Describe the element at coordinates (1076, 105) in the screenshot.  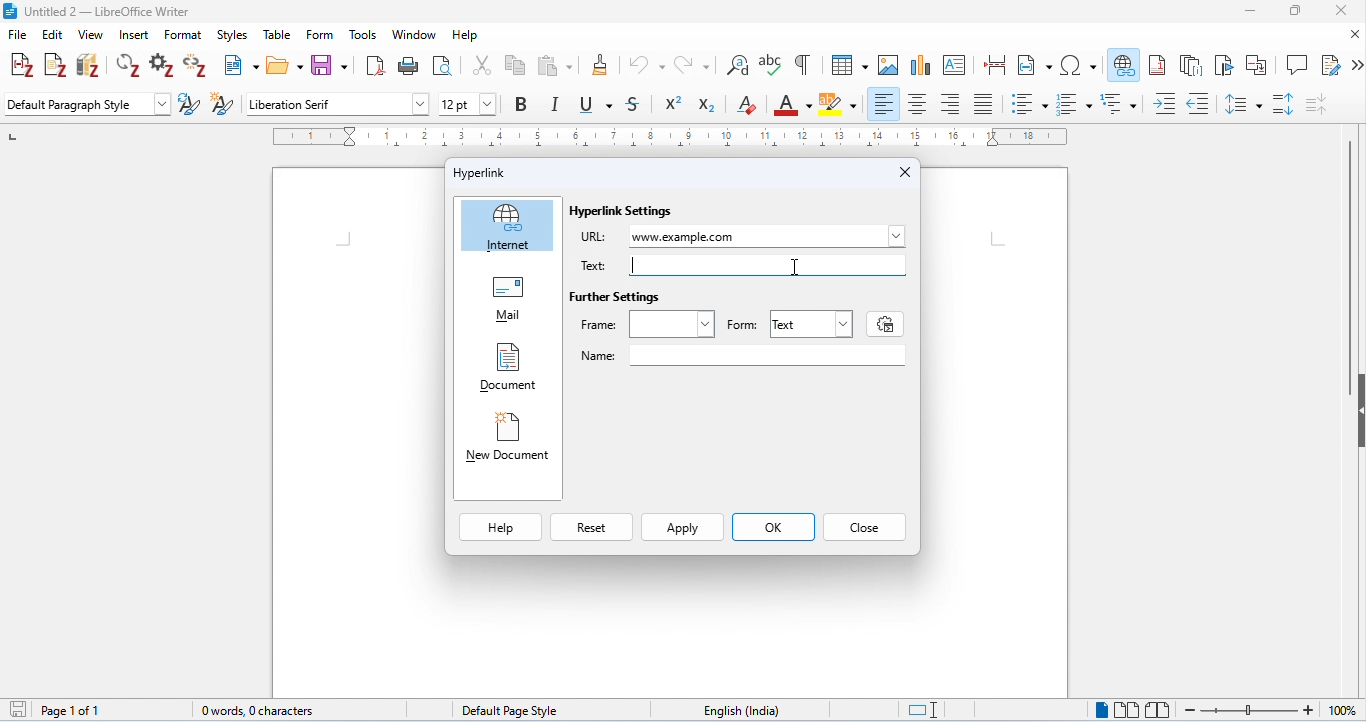
I see `numbered style` at that location.